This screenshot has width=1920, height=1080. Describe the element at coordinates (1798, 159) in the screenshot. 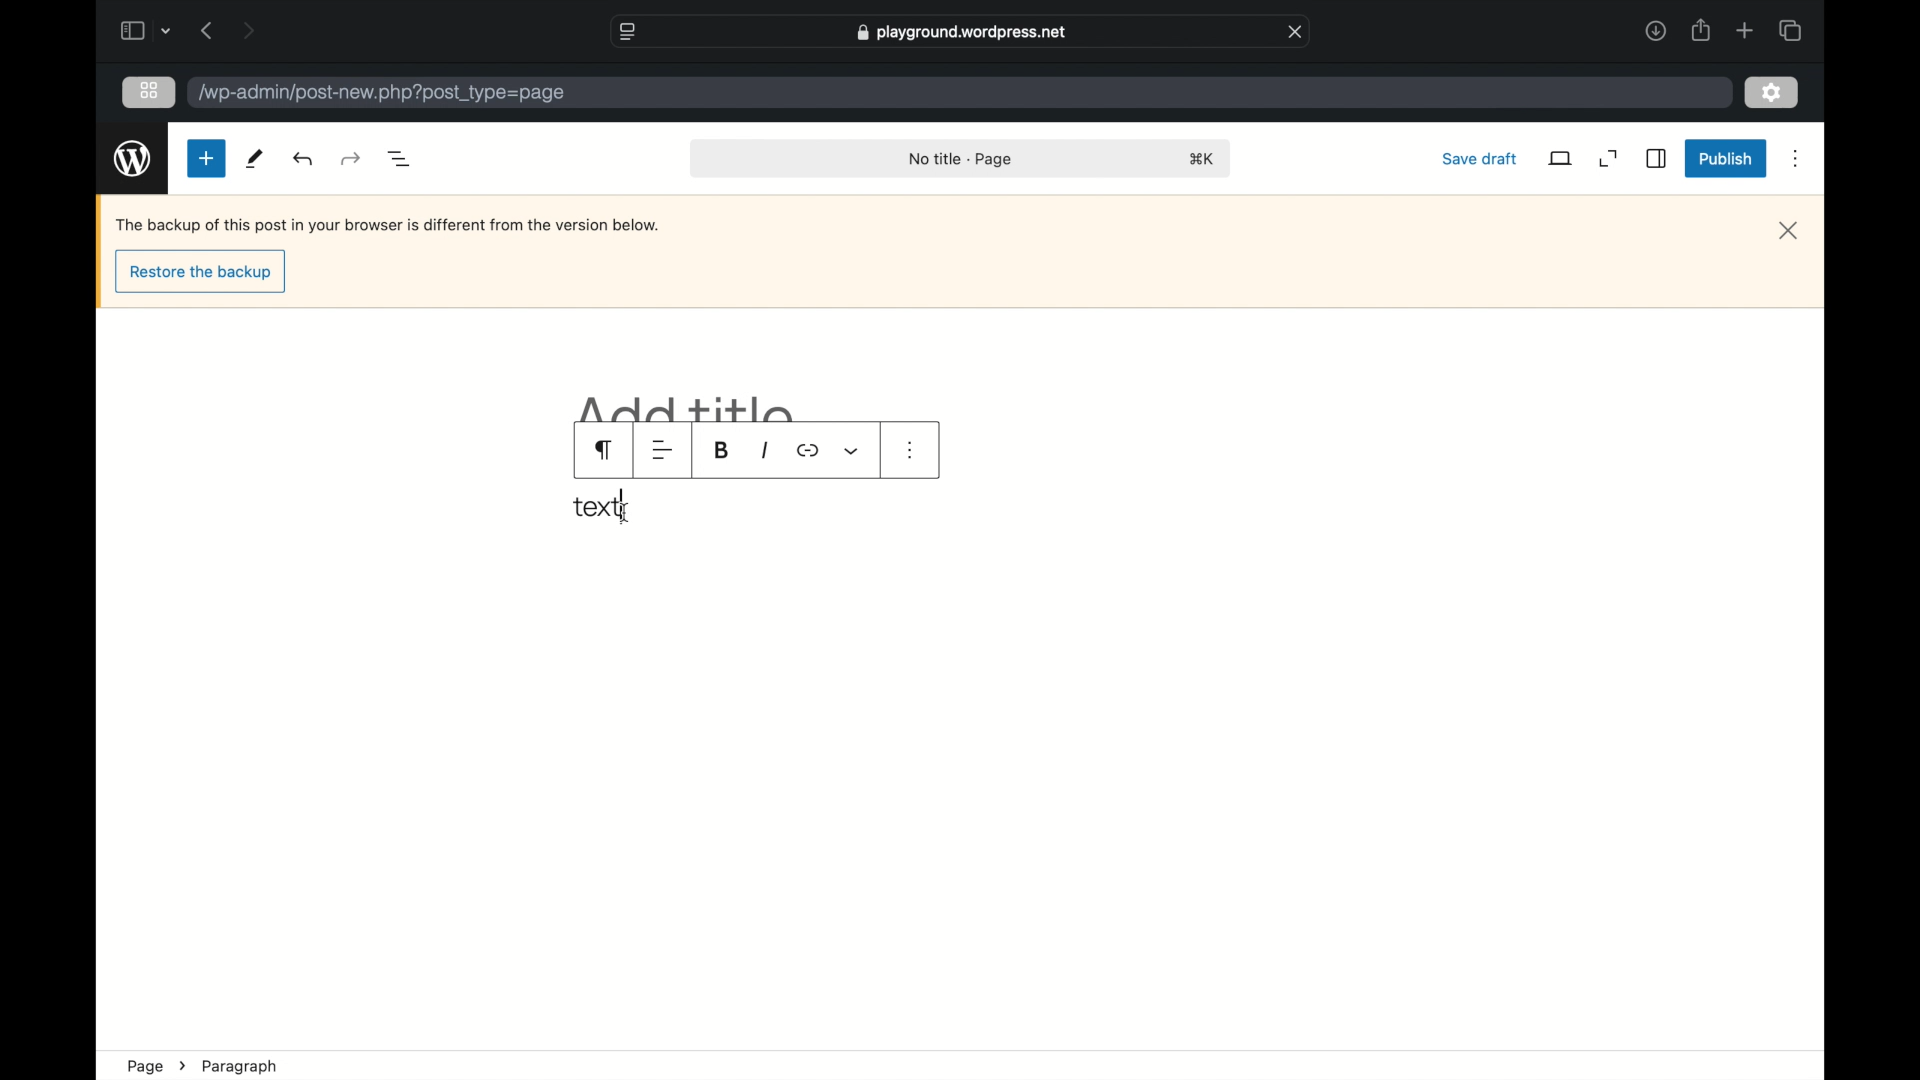

I see `more options` at that location.